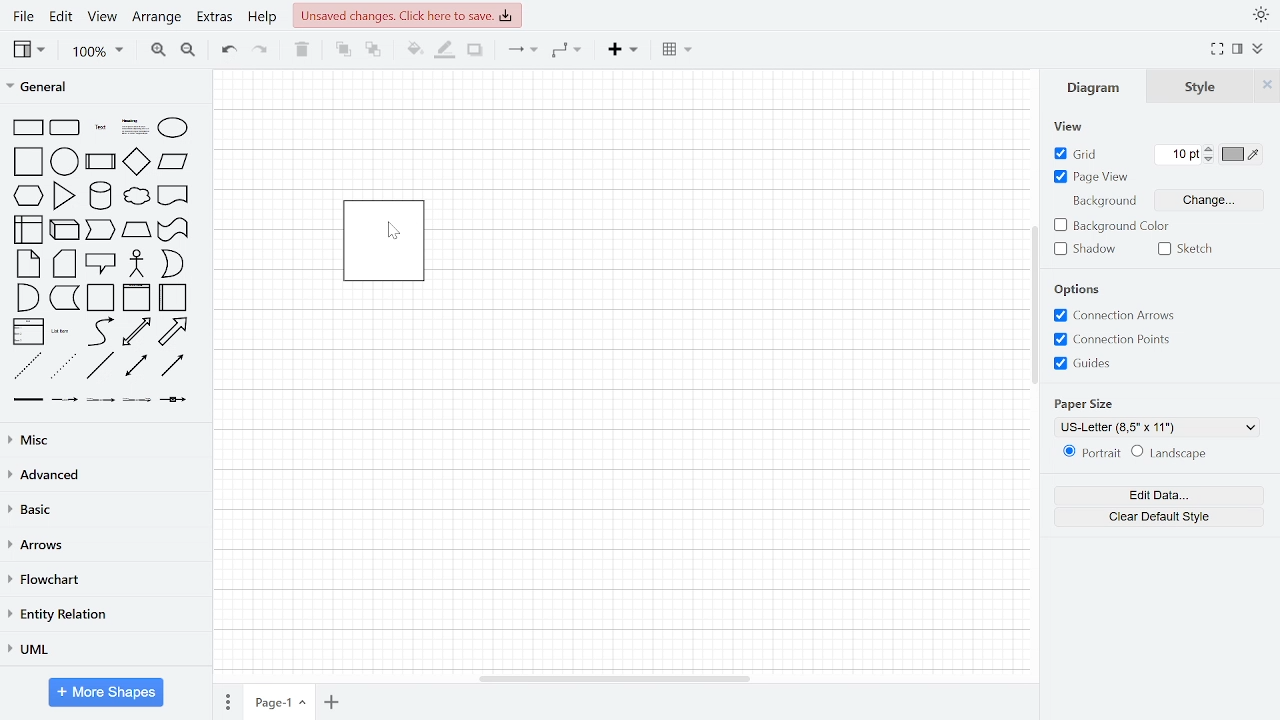  What do you see at coordinates (1089, 249) in the screenshot?
I see `shadow` at bounding box center [1089, 249].